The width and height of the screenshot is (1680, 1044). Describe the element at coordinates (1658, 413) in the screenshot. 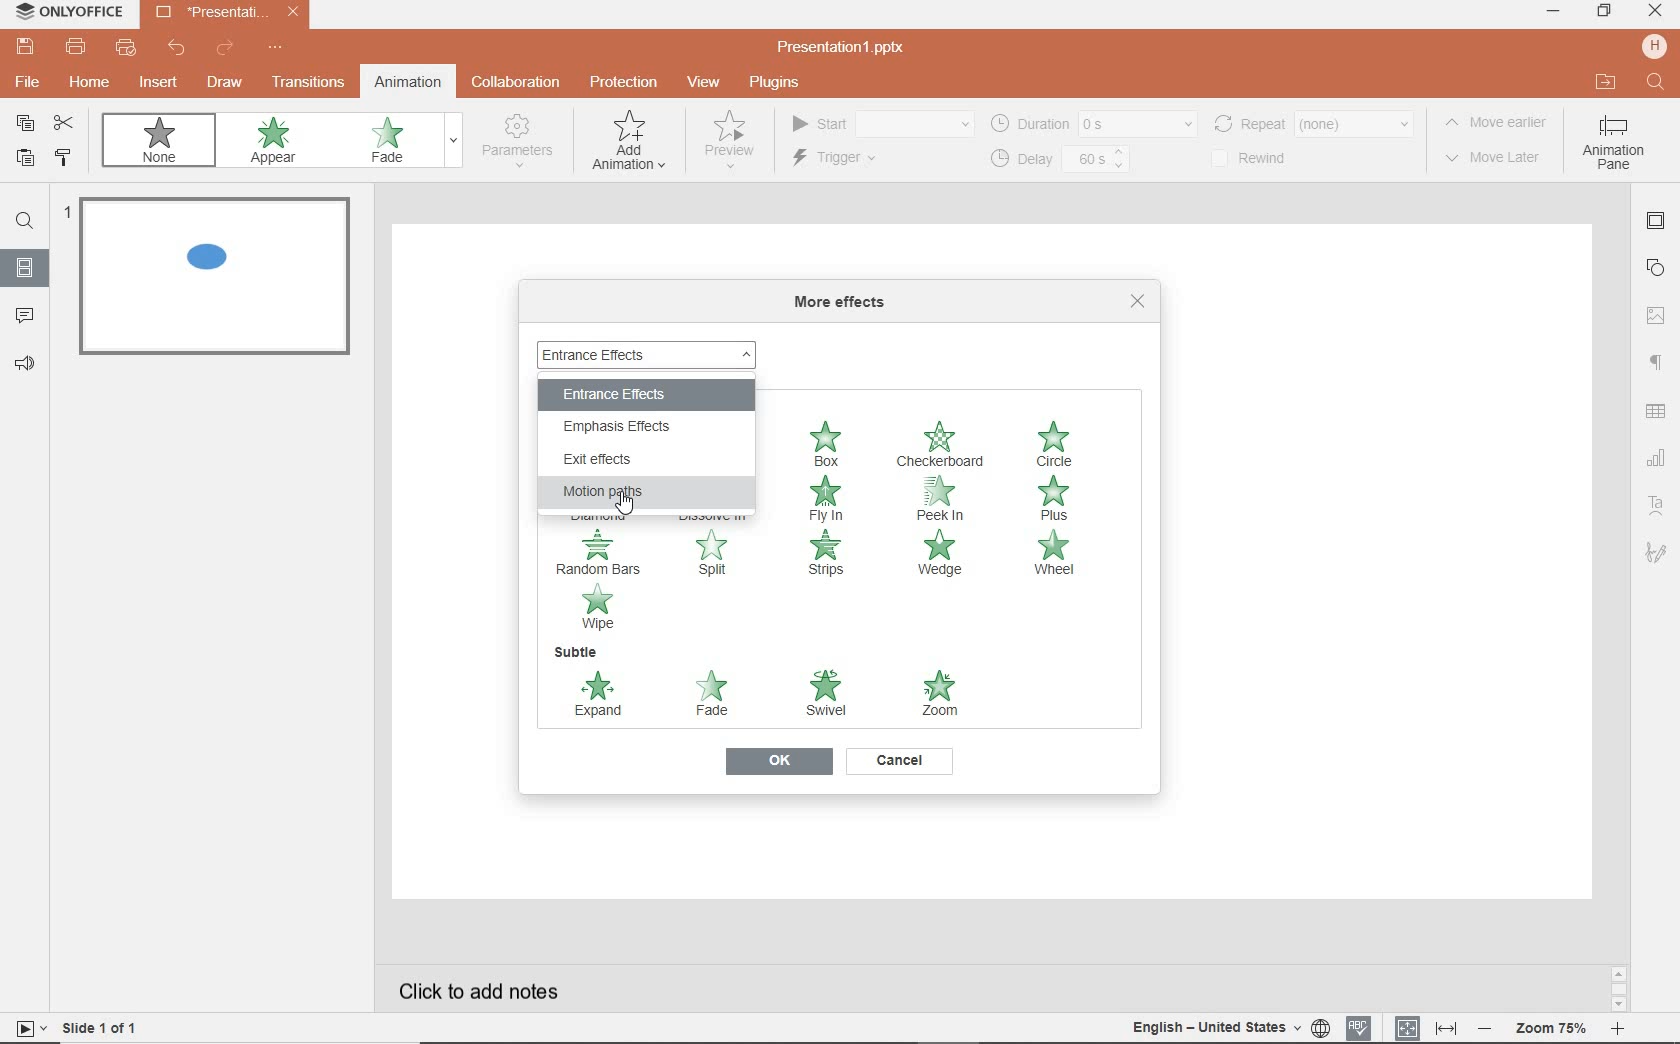

I see `table settings` at that location.